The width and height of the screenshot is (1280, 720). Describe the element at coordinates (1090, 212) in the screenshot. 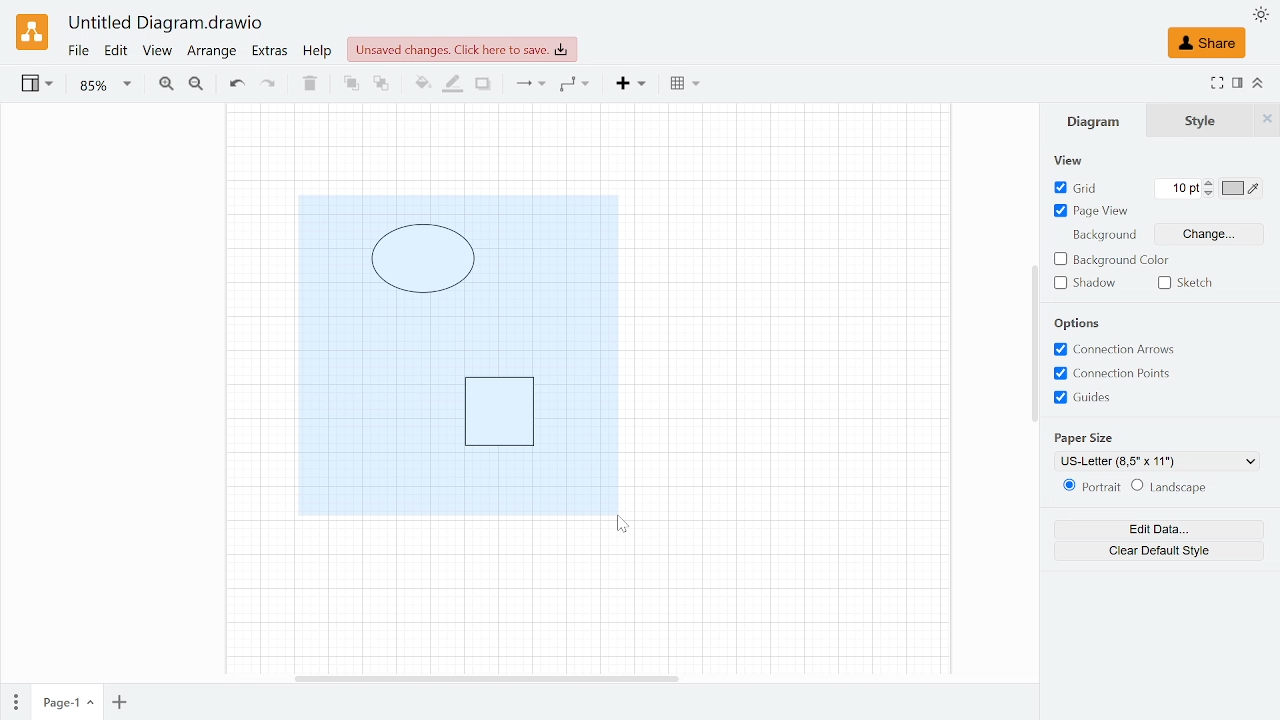

I see `Page view` at that location.